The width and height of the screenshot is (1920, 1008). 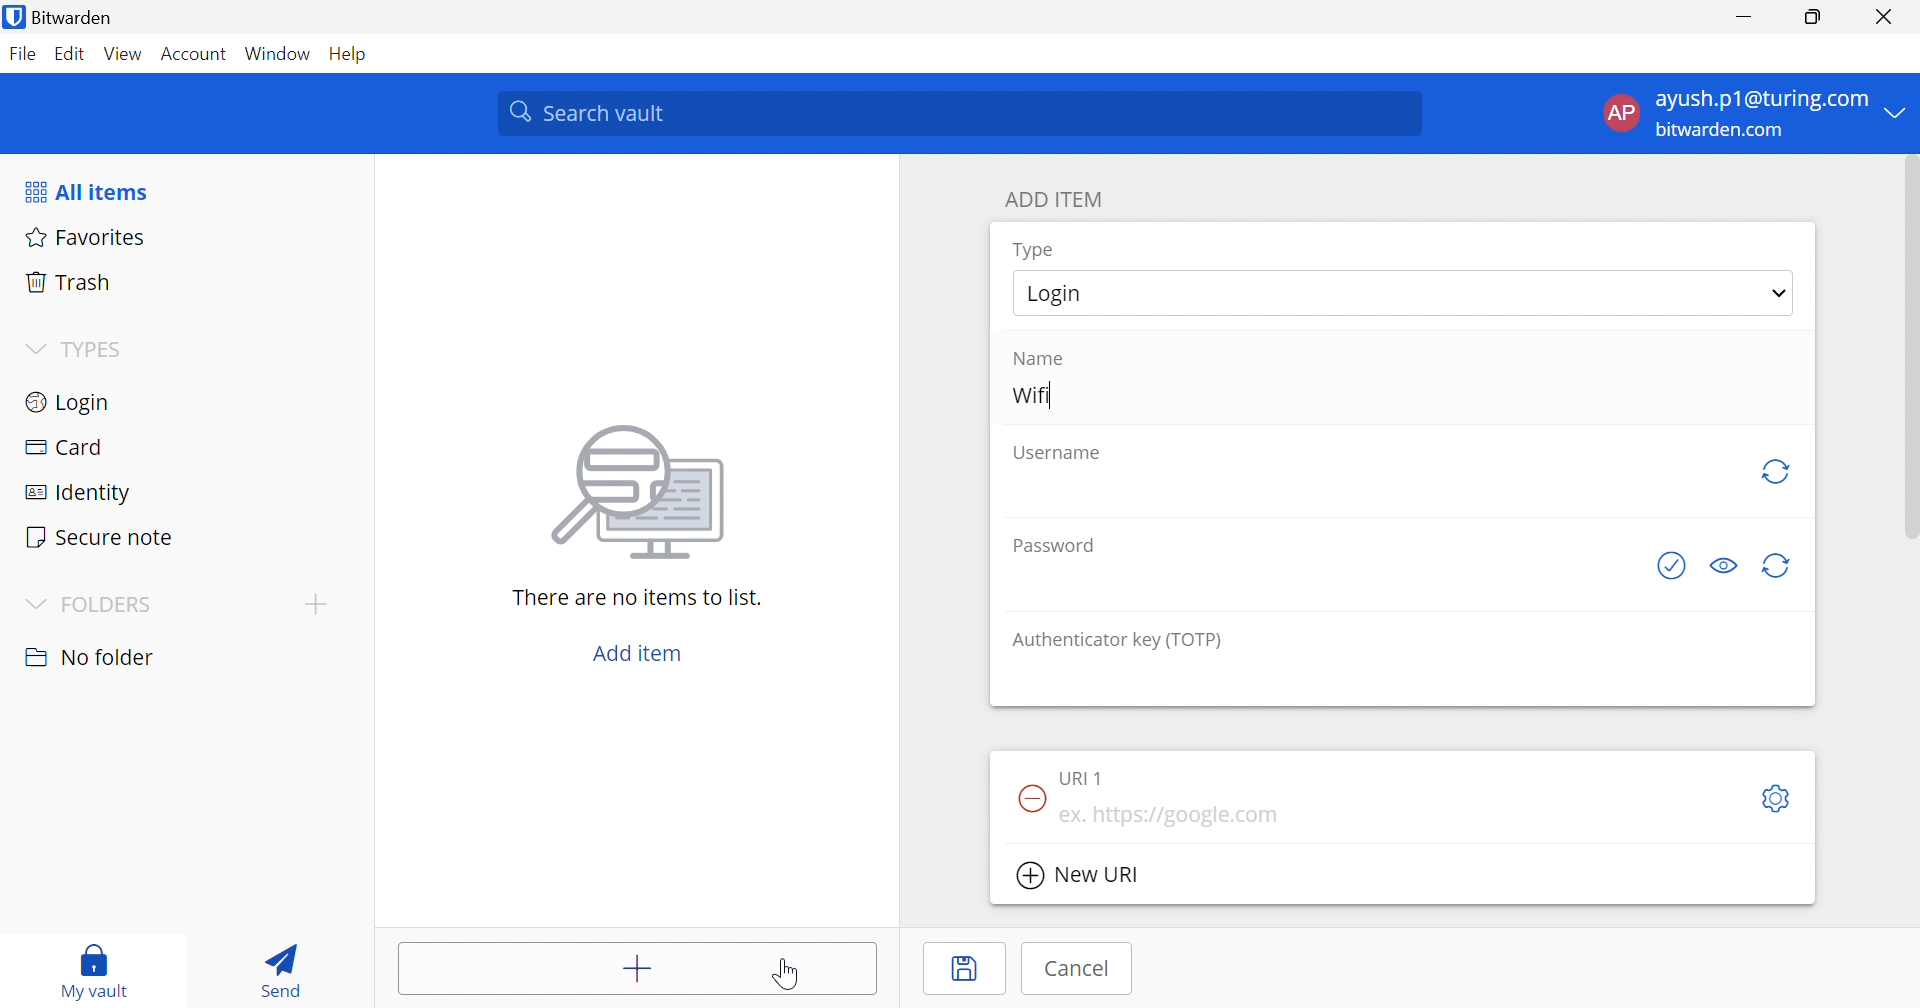 I want to click on All items, so click(x=85, y=192).